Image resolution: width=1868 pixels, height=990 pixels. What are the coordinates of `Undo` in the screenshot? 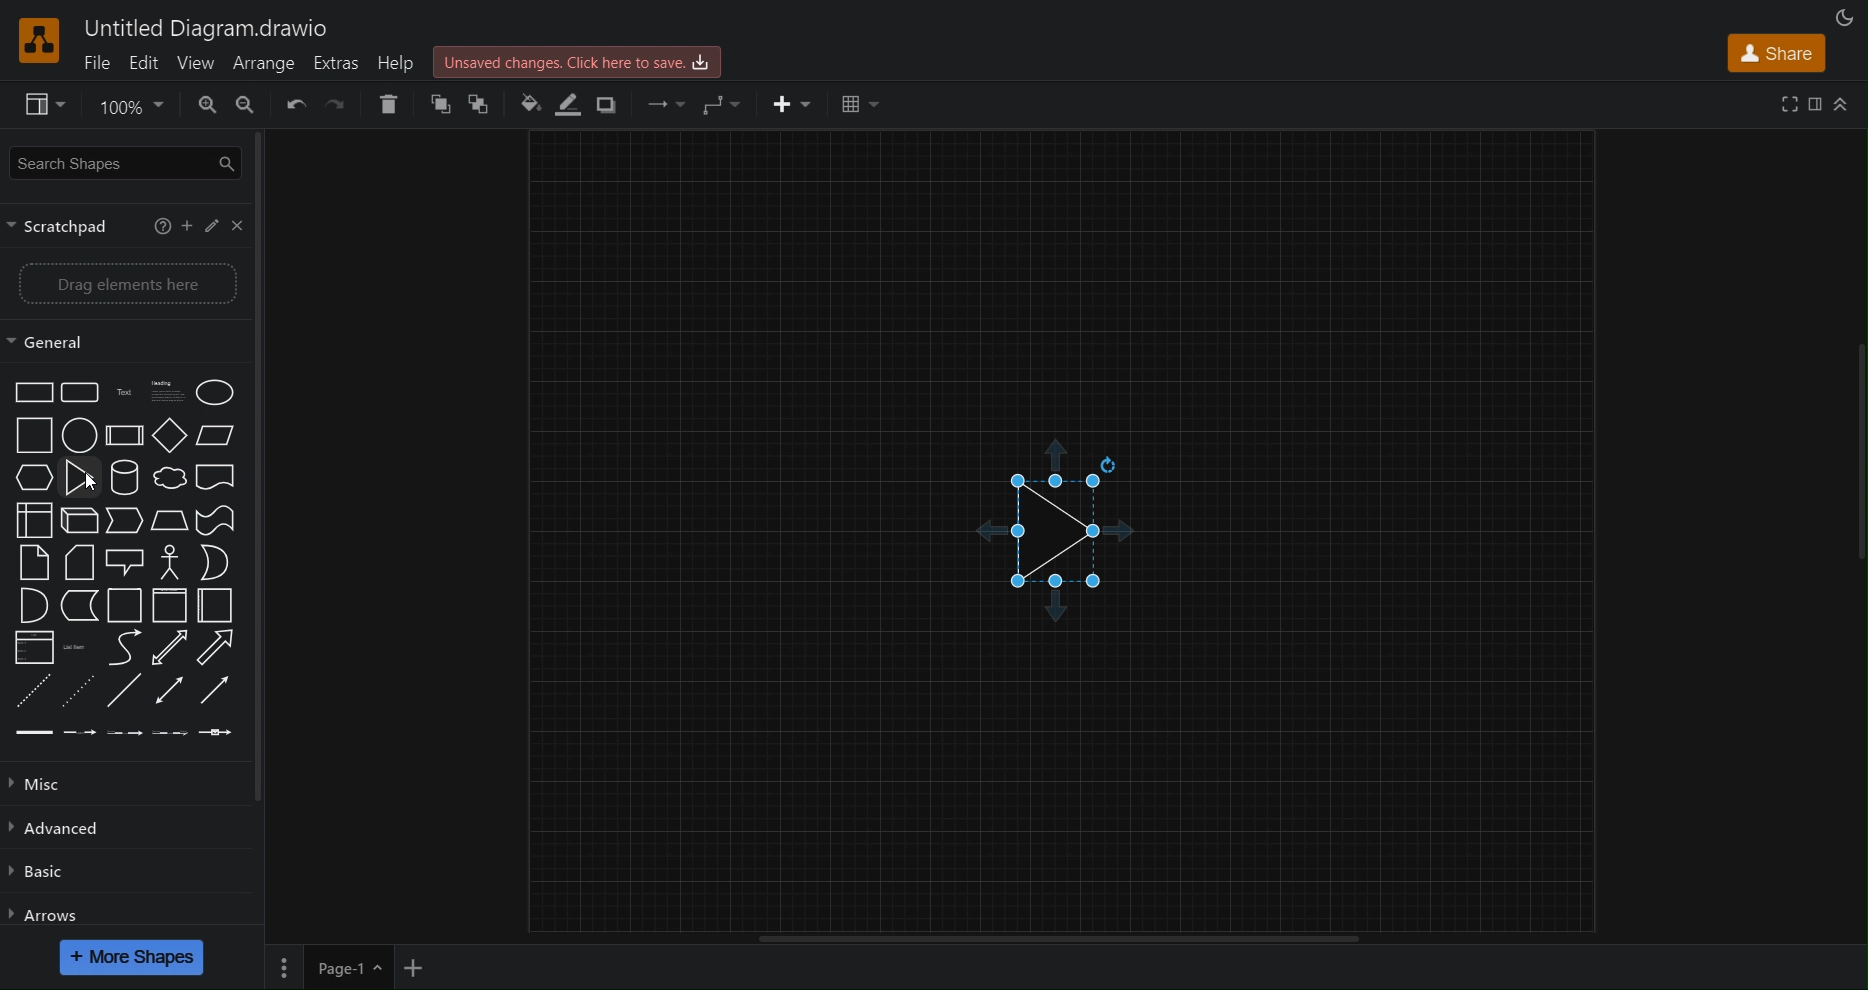 It's located at (292, 103).